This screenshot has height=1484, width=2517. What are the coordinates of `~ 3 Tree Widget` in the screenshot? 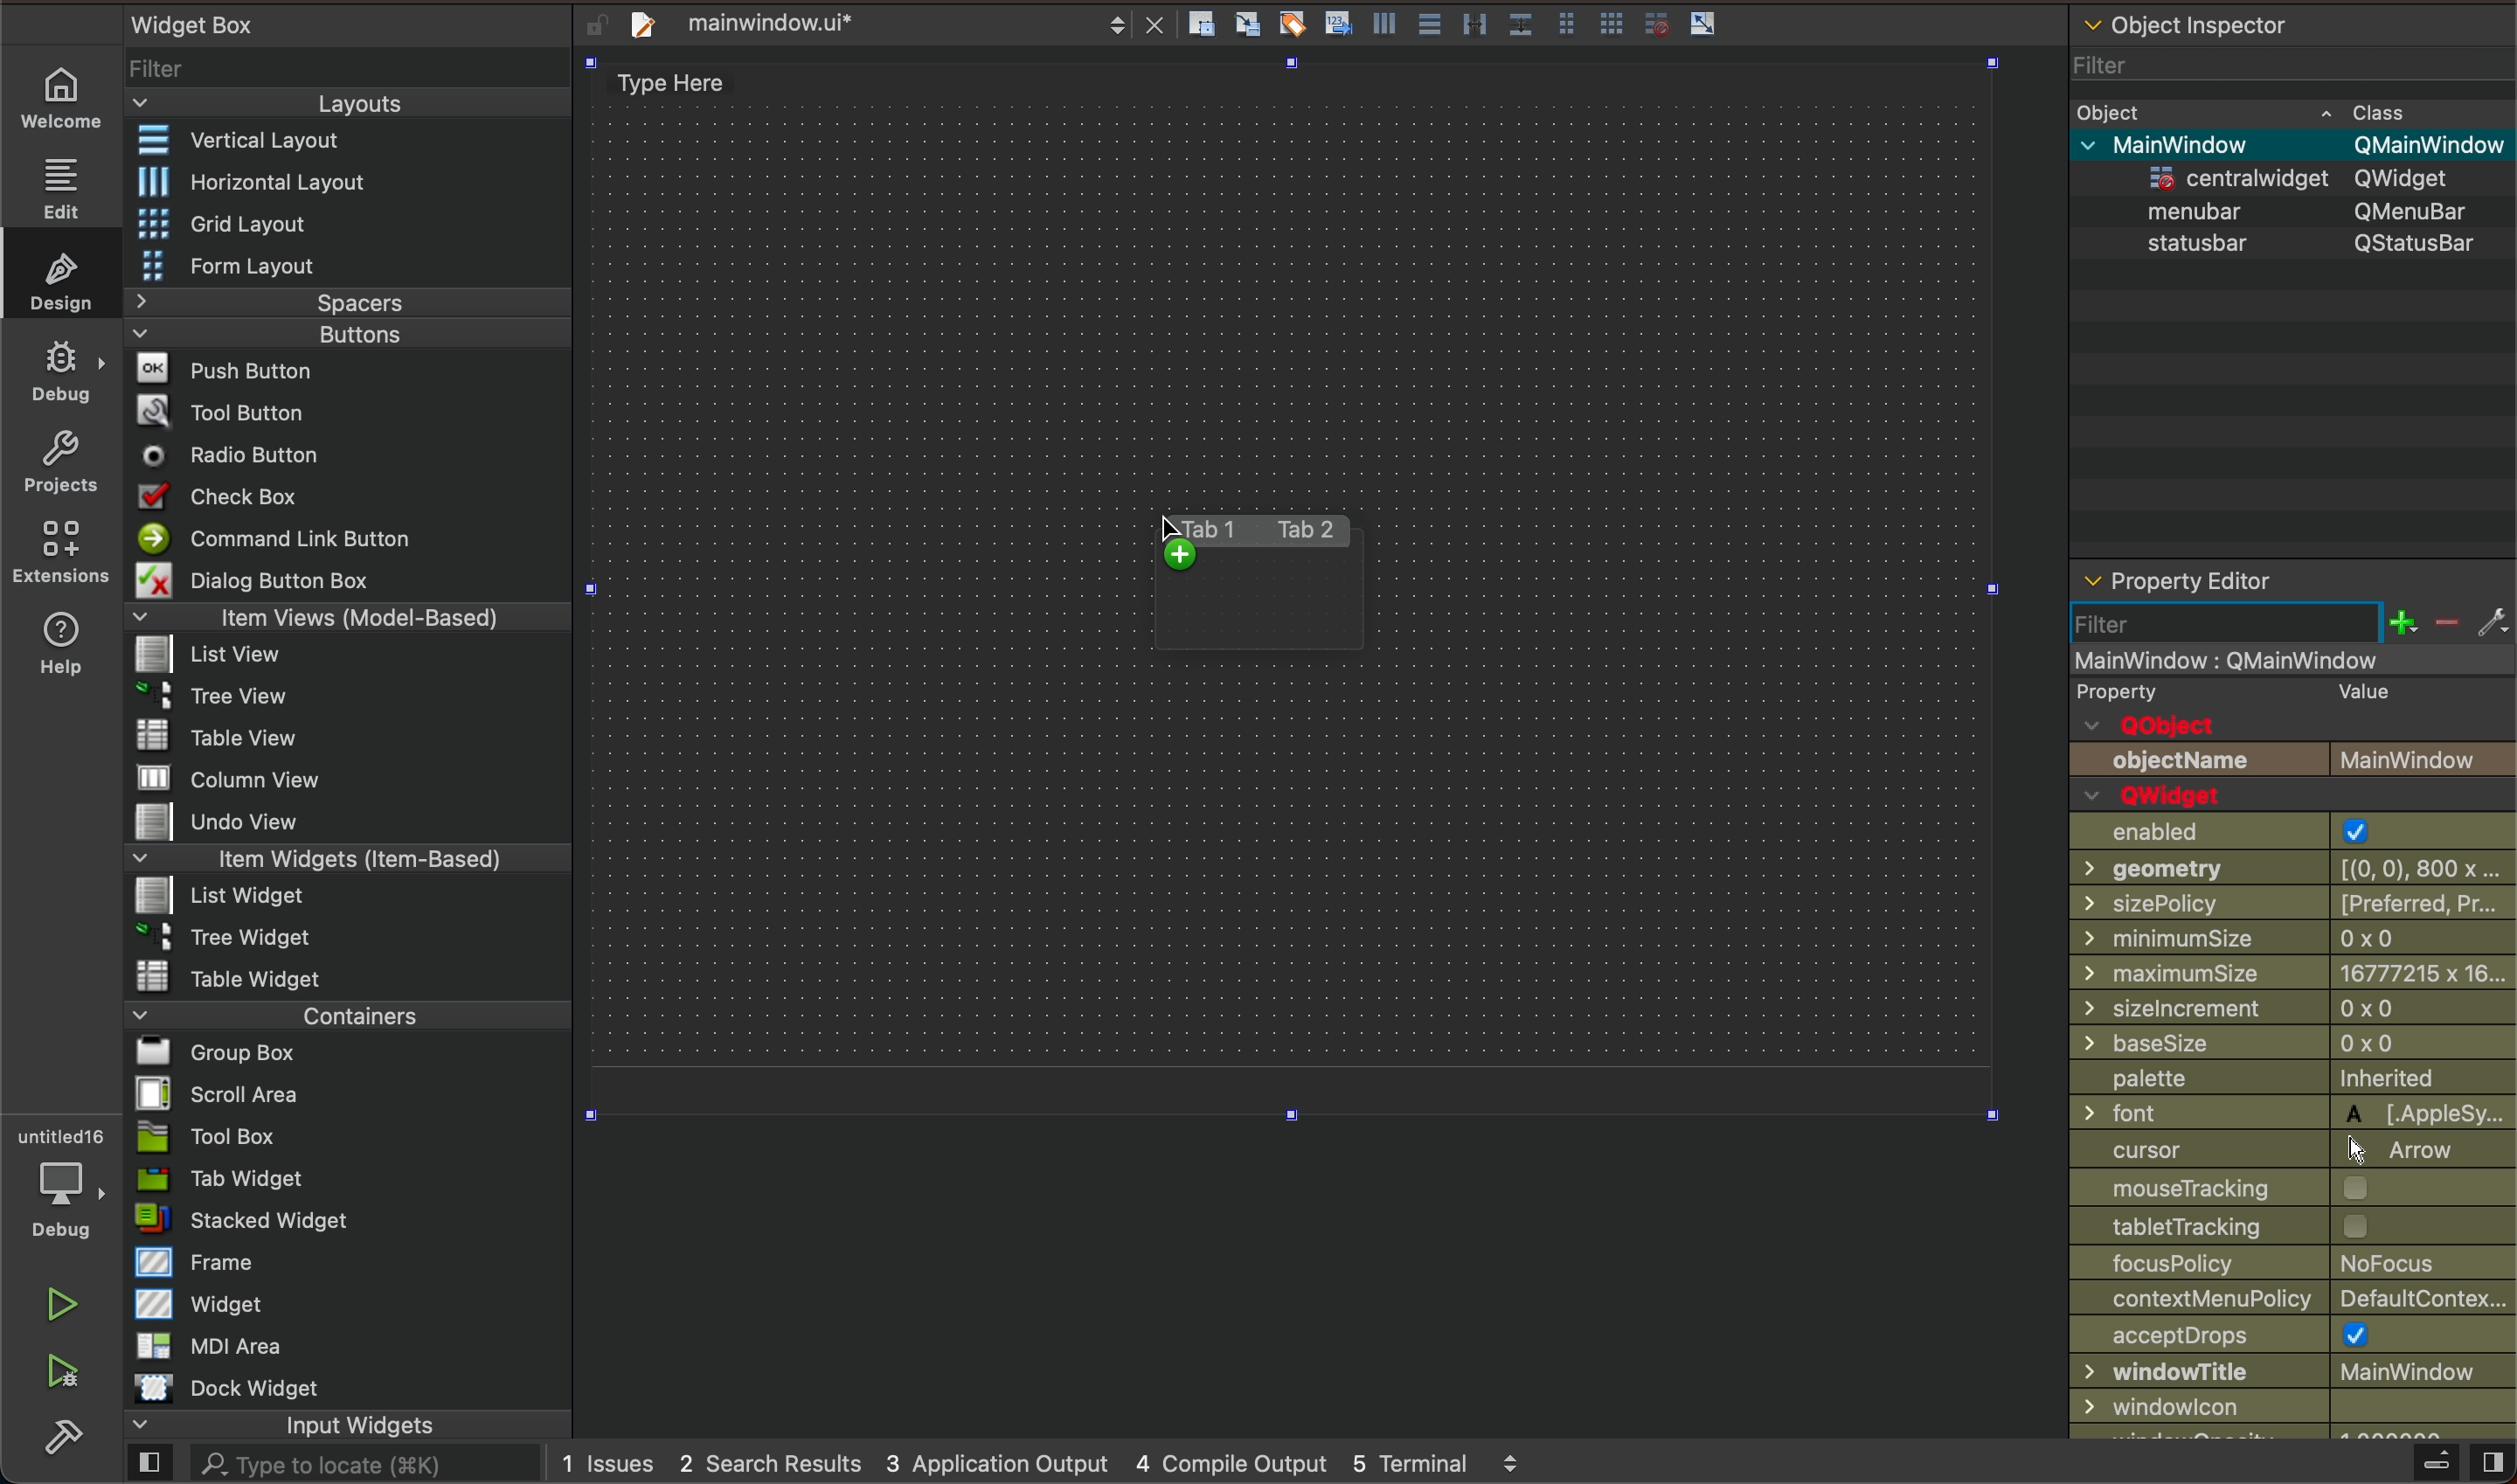 It's located at (210, 937).